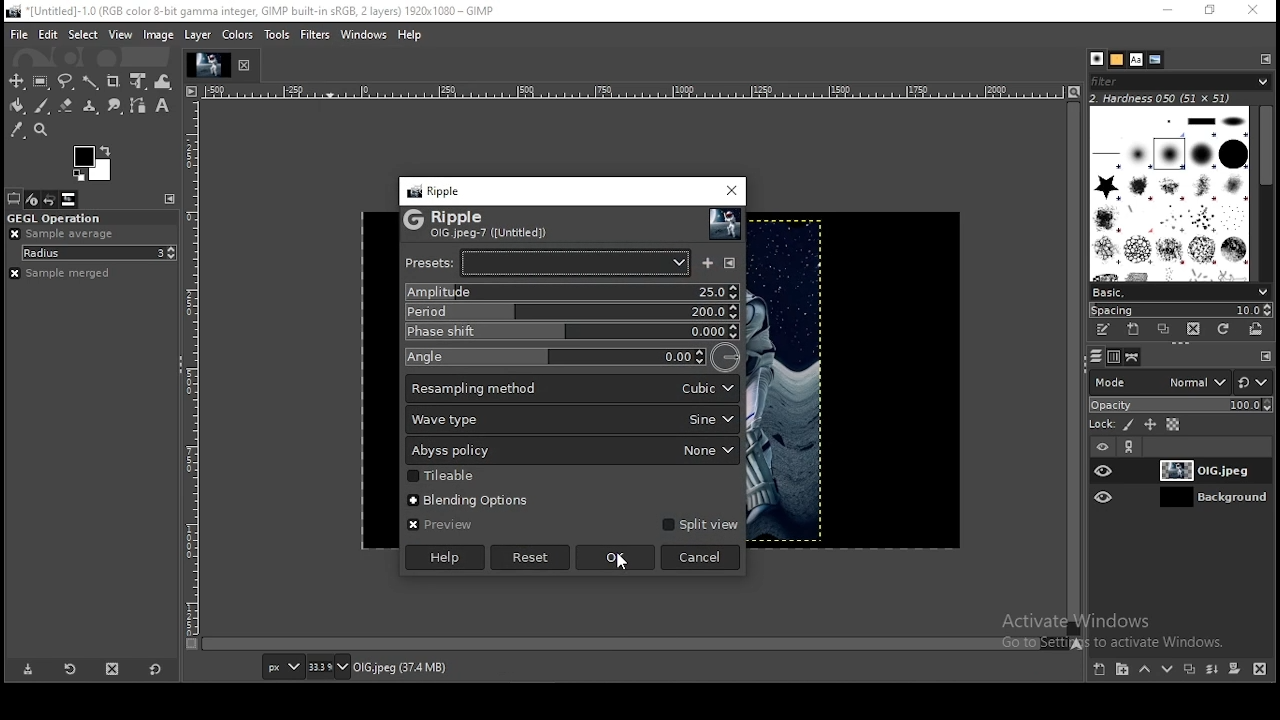  Describe the element at coordinates (1098, 58) in the screenshot. I see `brushes` at that location.